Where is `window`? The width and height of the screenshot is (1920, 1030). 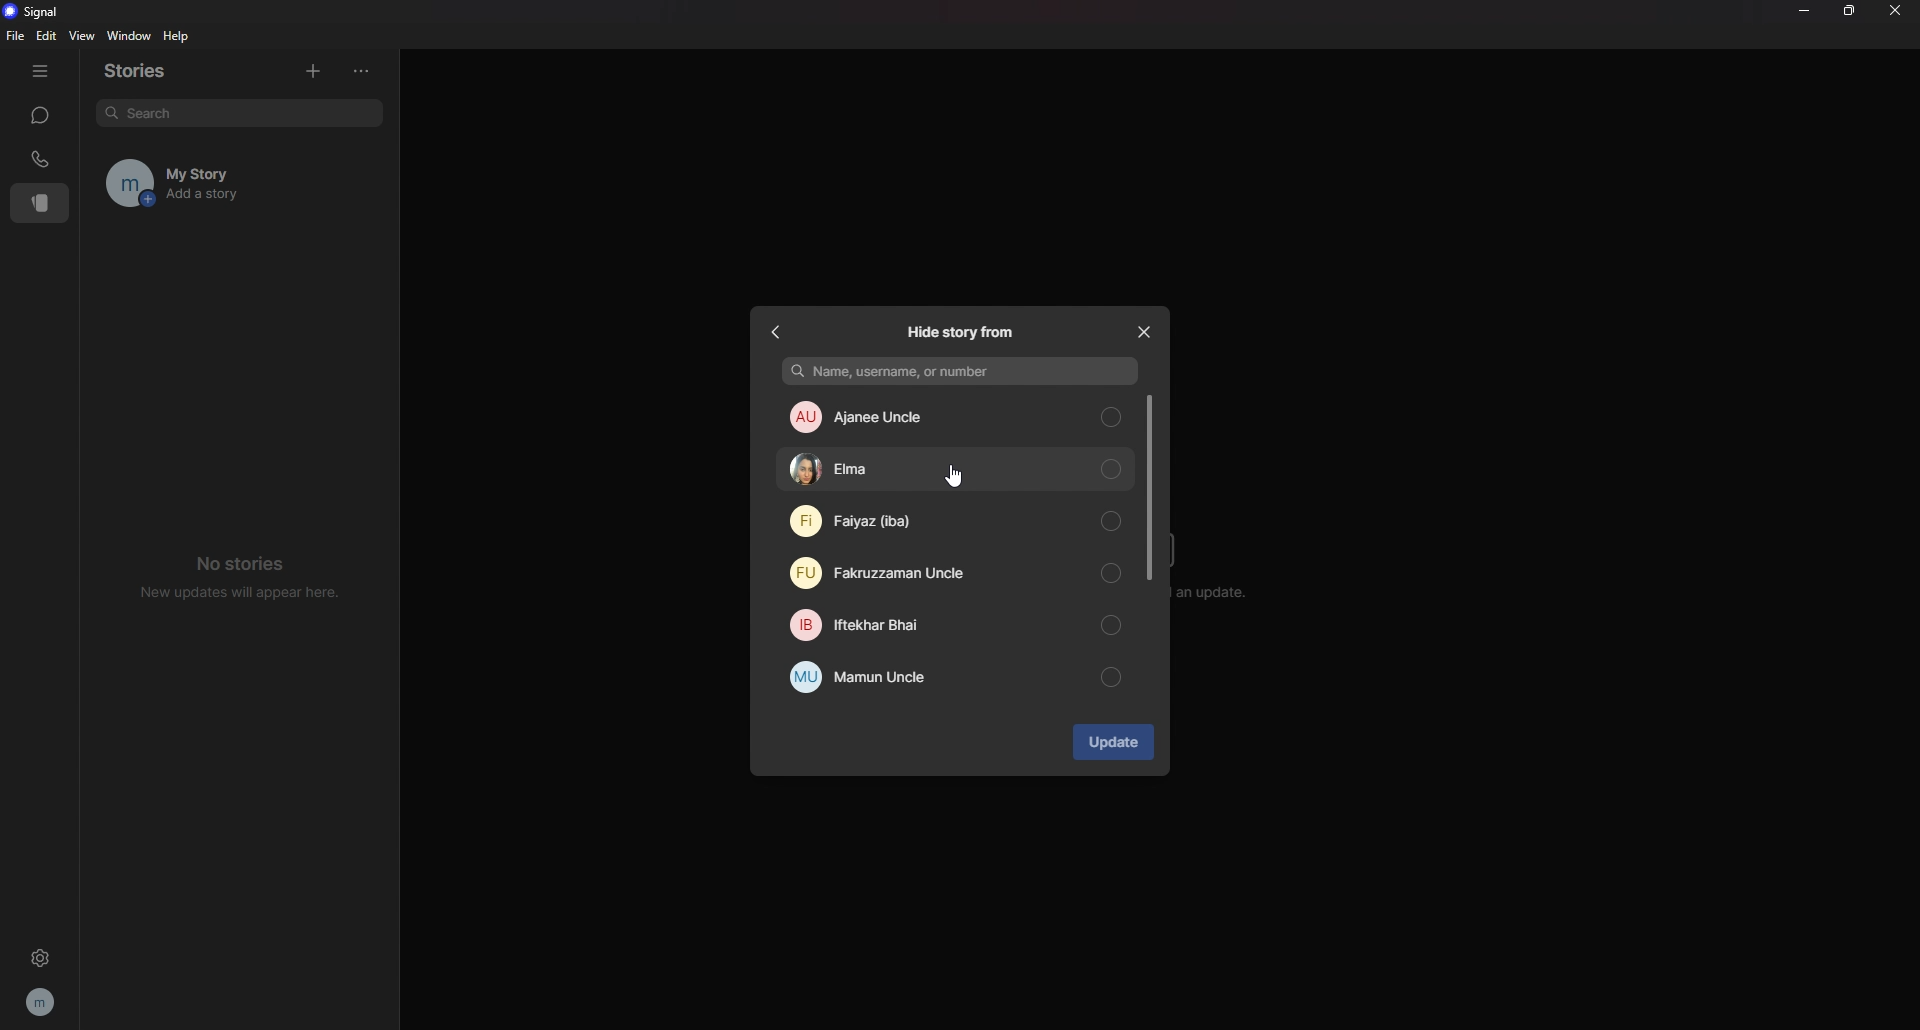
window is located at coordinates (132, 37).